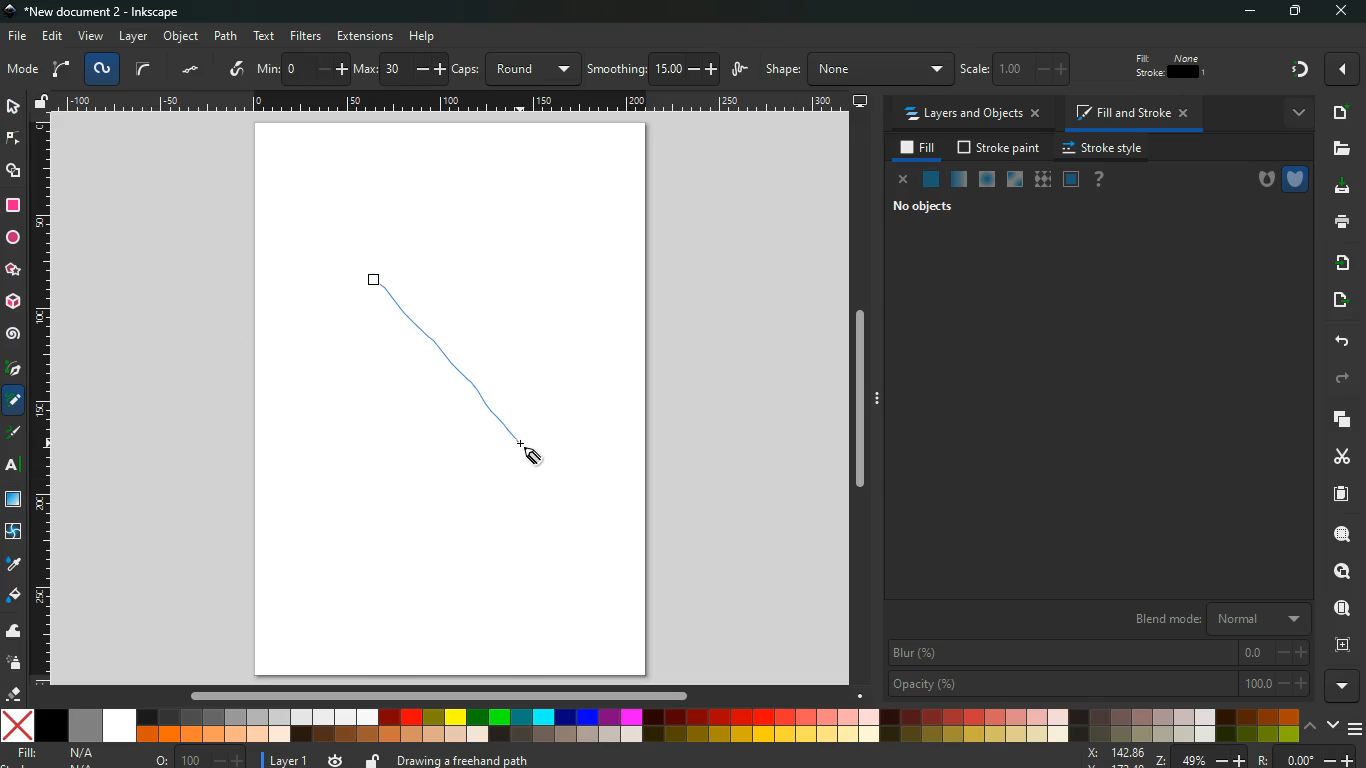  What do you see at coordinates (61, 70) in the screenshot?
I see `arc` at bounding box center [61, 70].